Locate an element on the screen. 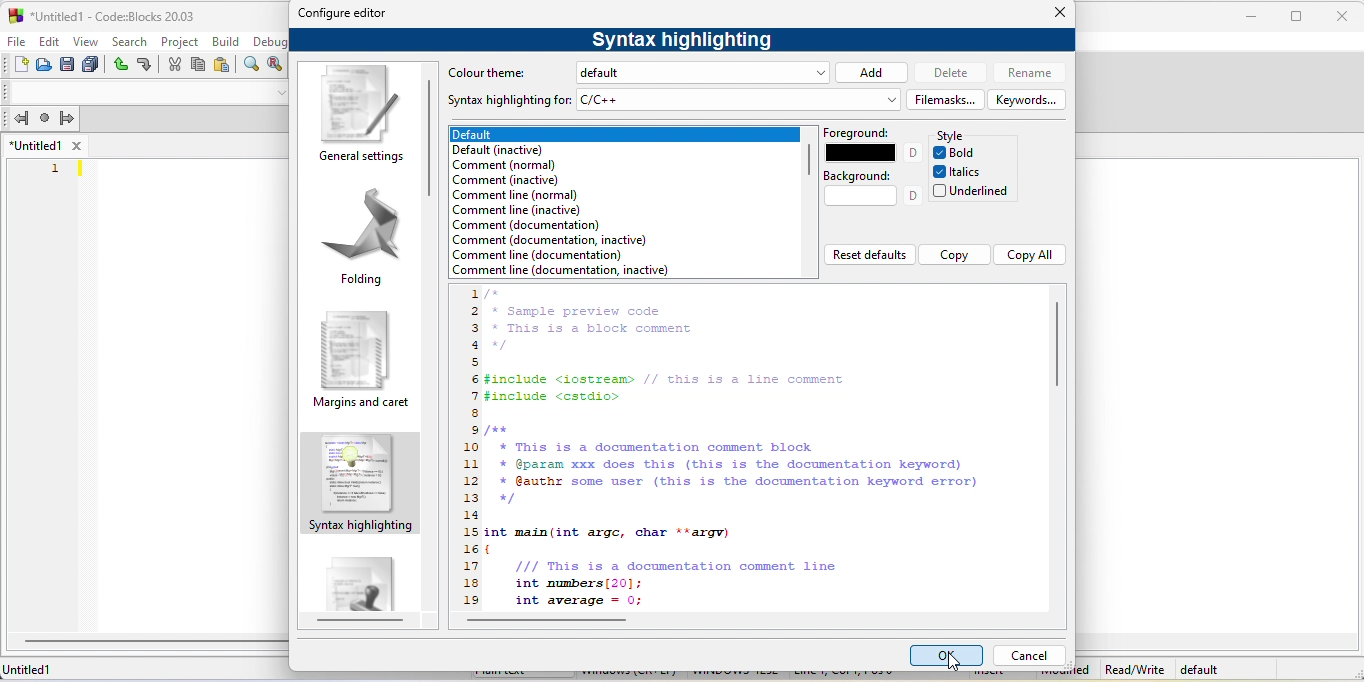 This screenshot has width=1364, height=682. undo is located at coordinates (119, 65).